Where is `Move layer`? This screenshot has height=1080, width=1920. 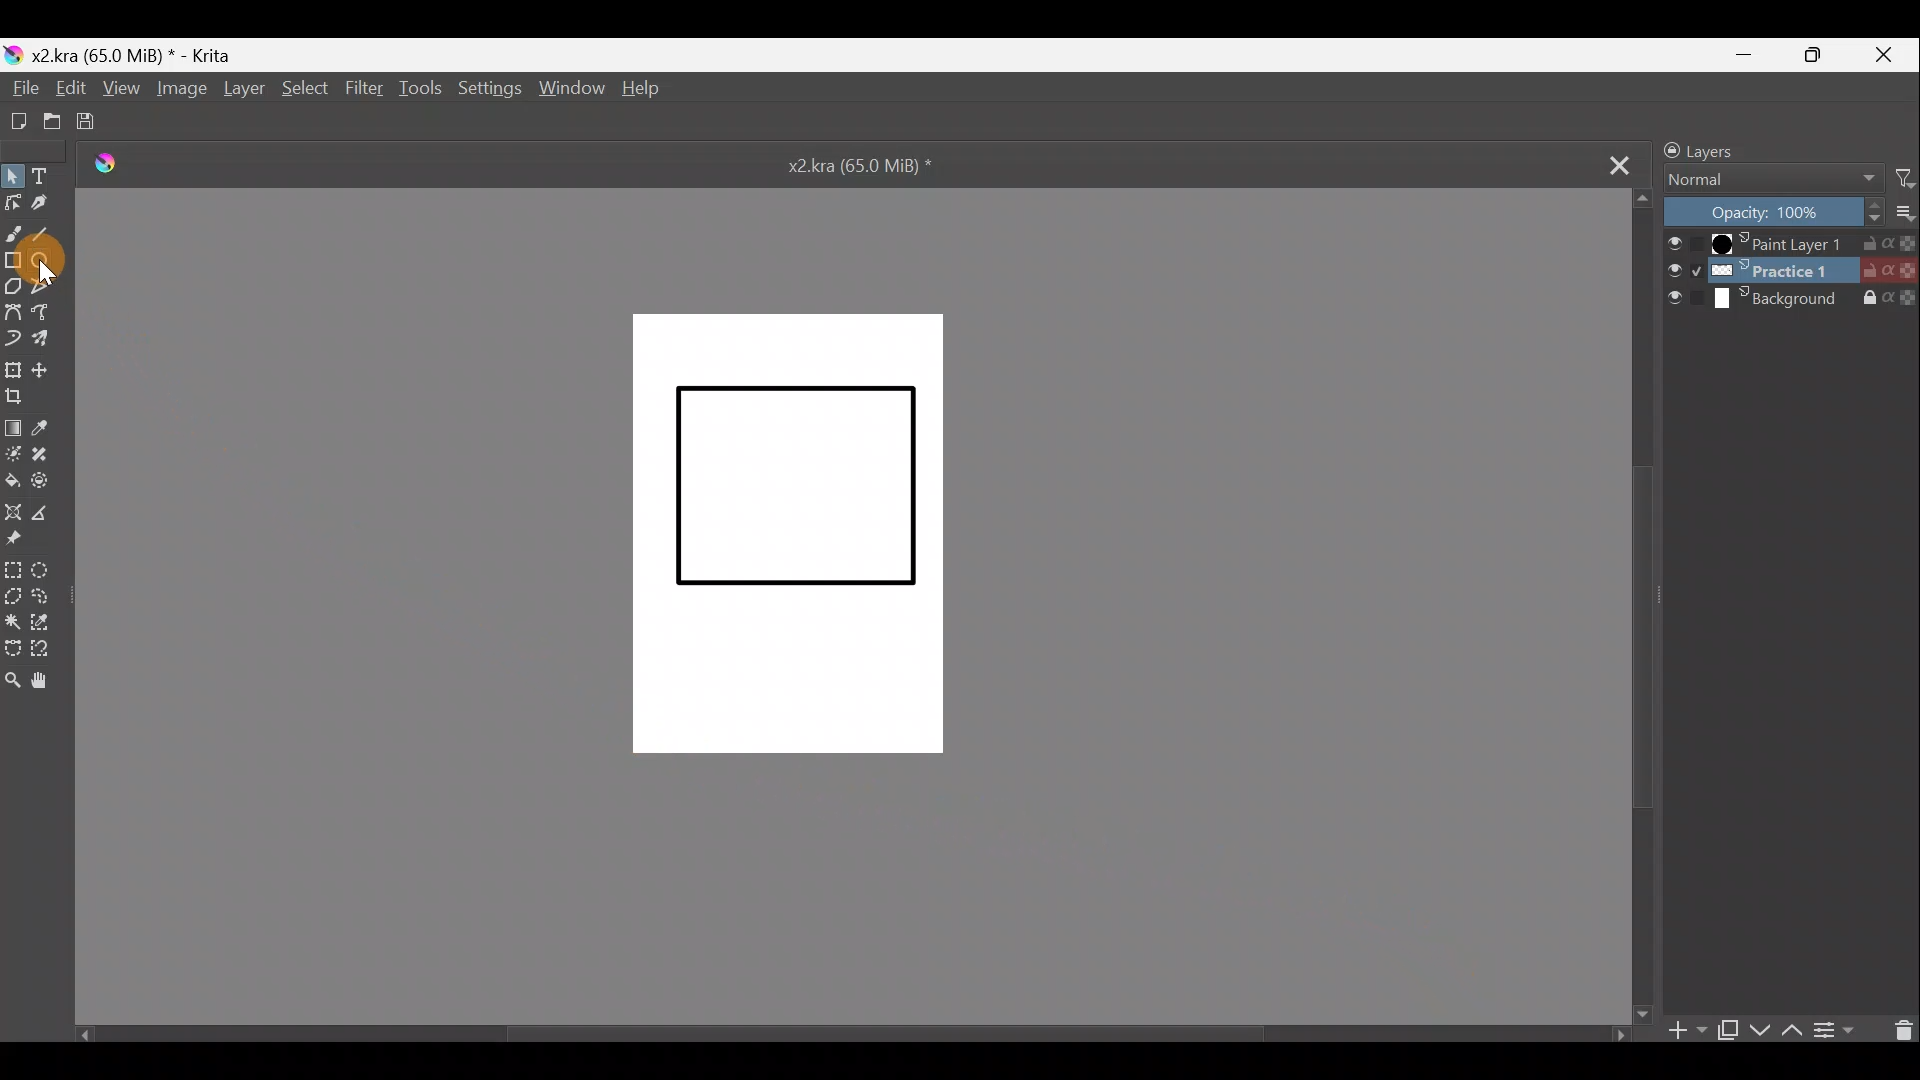 Move layer is located at coordinates (50, 370).